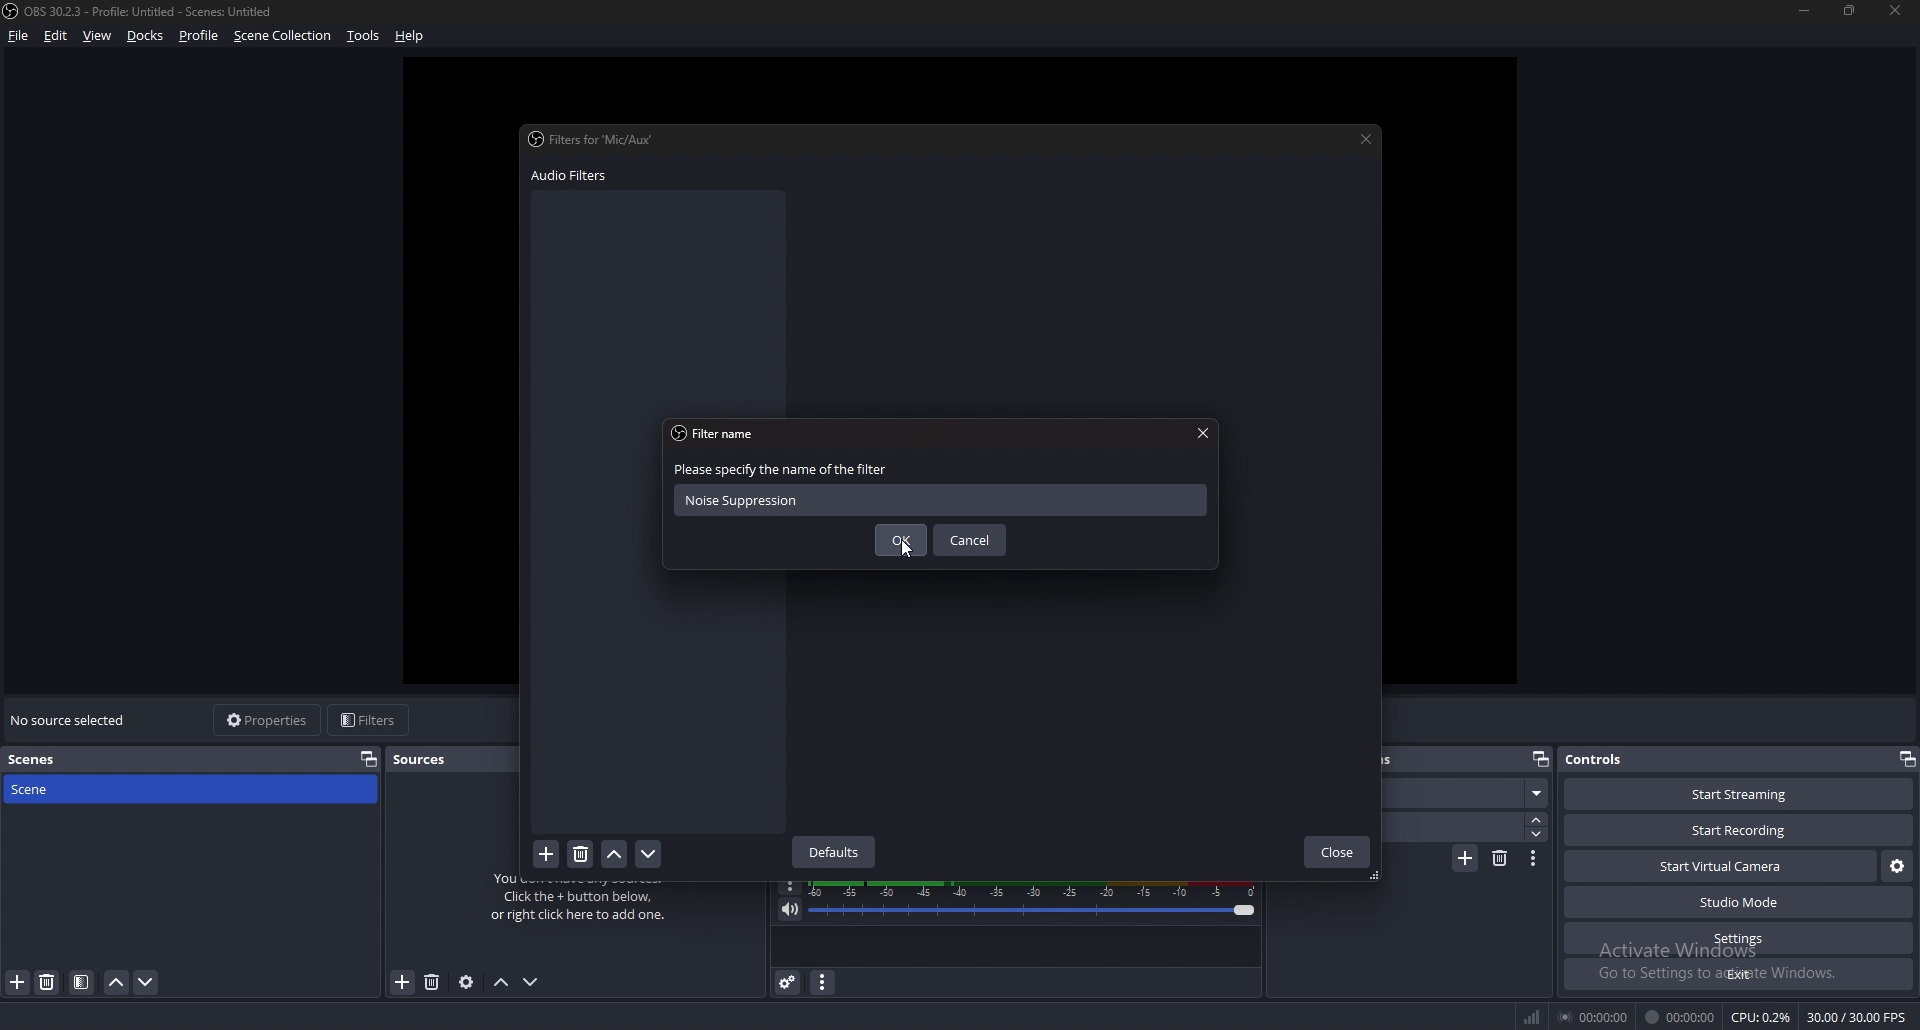 This screenshot has height=1030, width=1920. I want to click on noise suppression, so click(811, 501).